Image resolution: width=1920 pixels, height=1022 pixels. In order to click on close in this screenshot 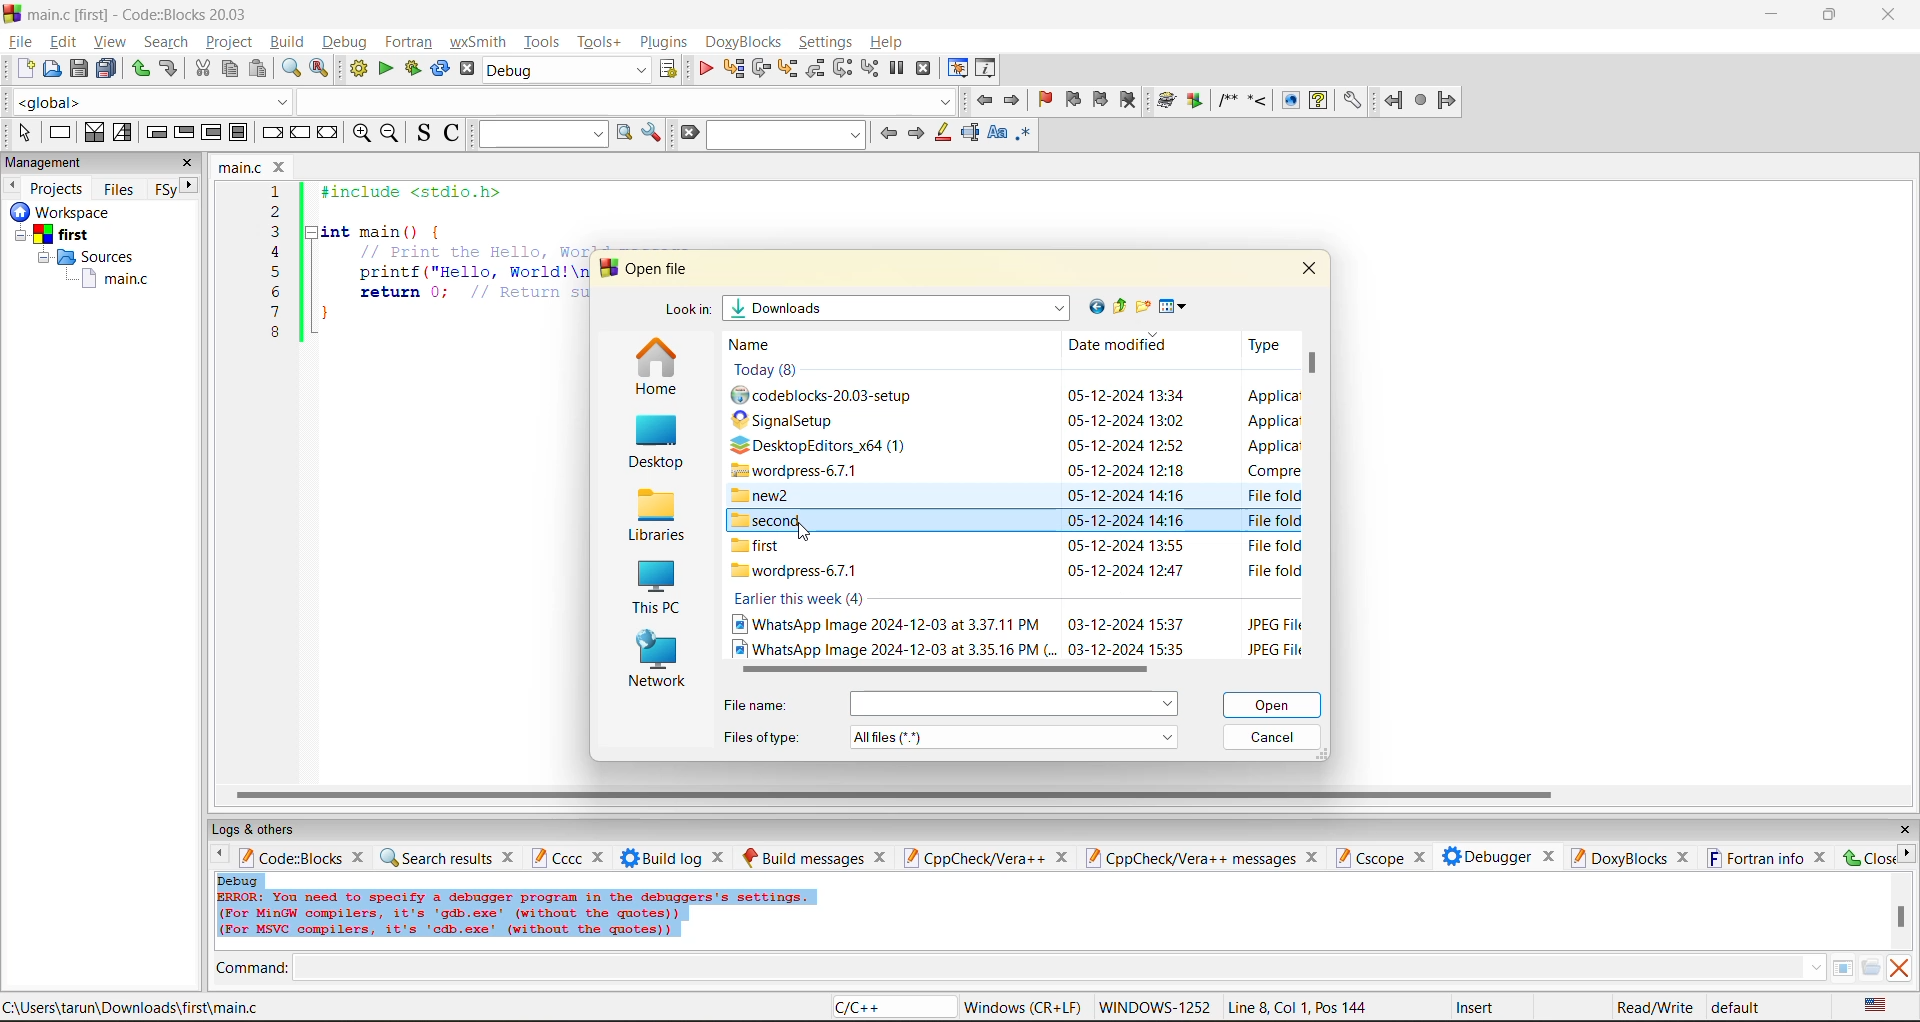, I will do `click(1418, 858)`.